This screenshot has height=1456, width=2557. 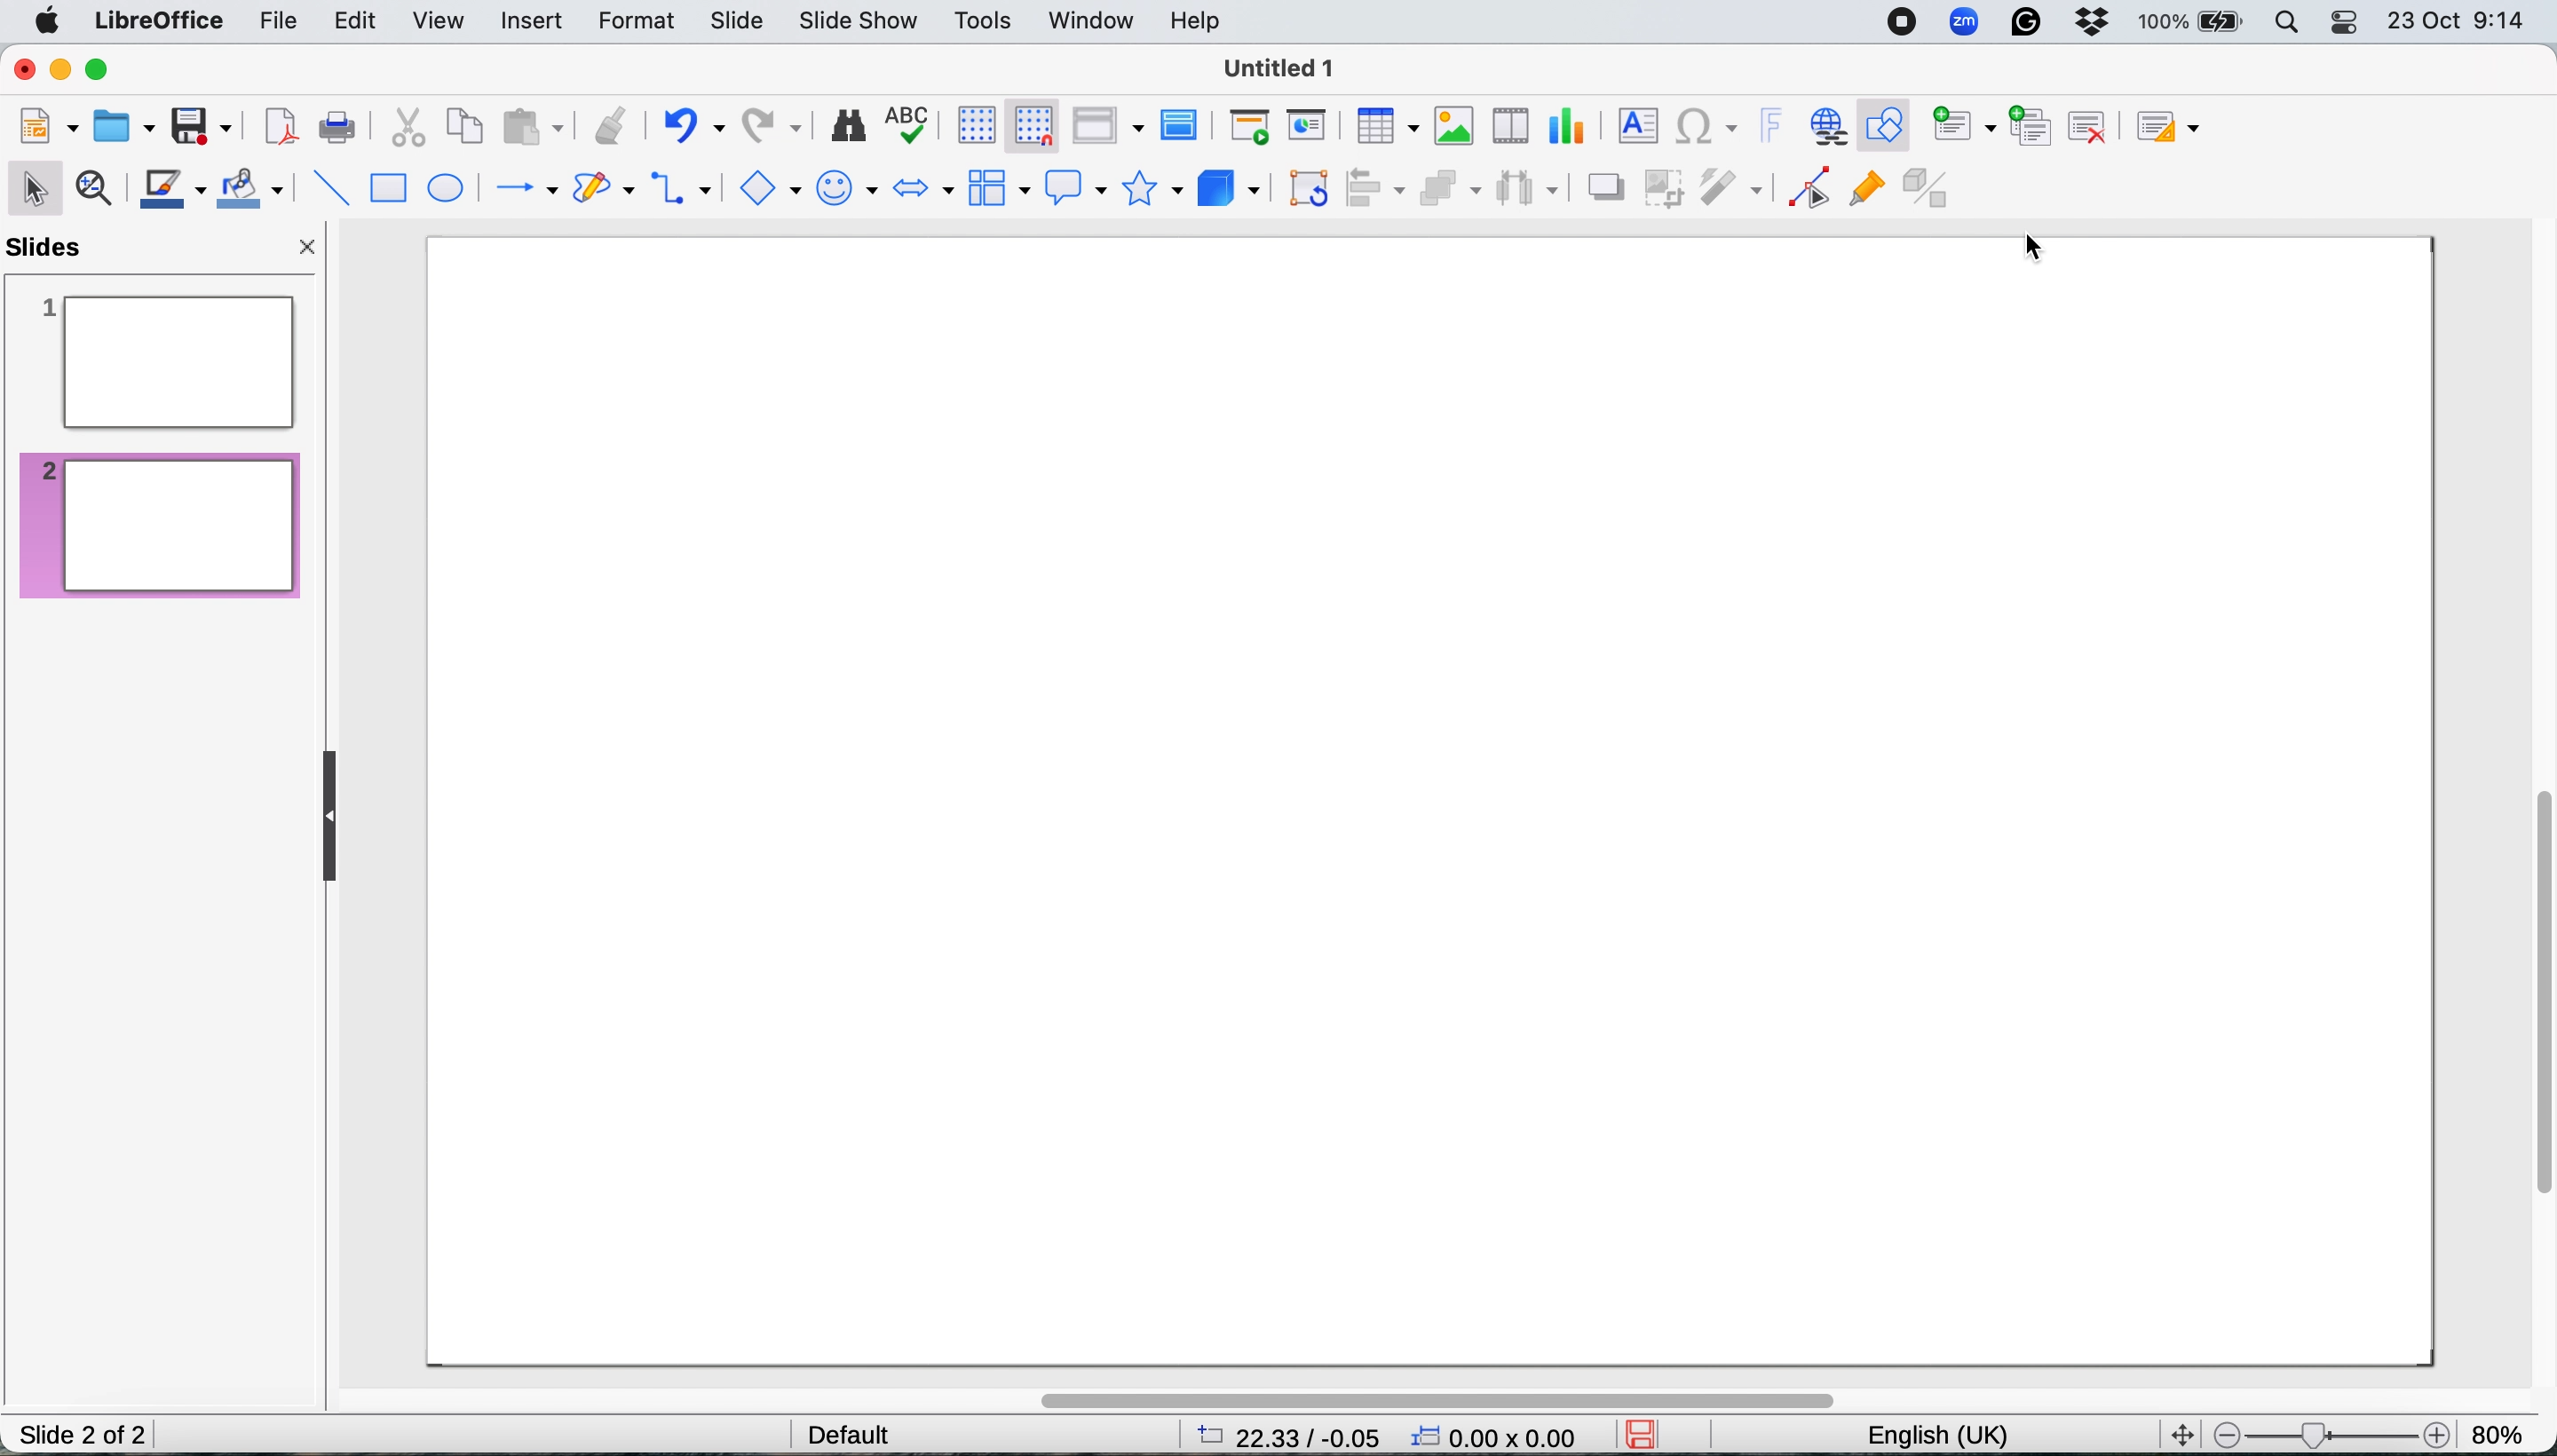 What do you see at coordinates (1477, 1393) in the screenshot?
I see `horizontal scroll bar` at bounding box center [1477, 1393].